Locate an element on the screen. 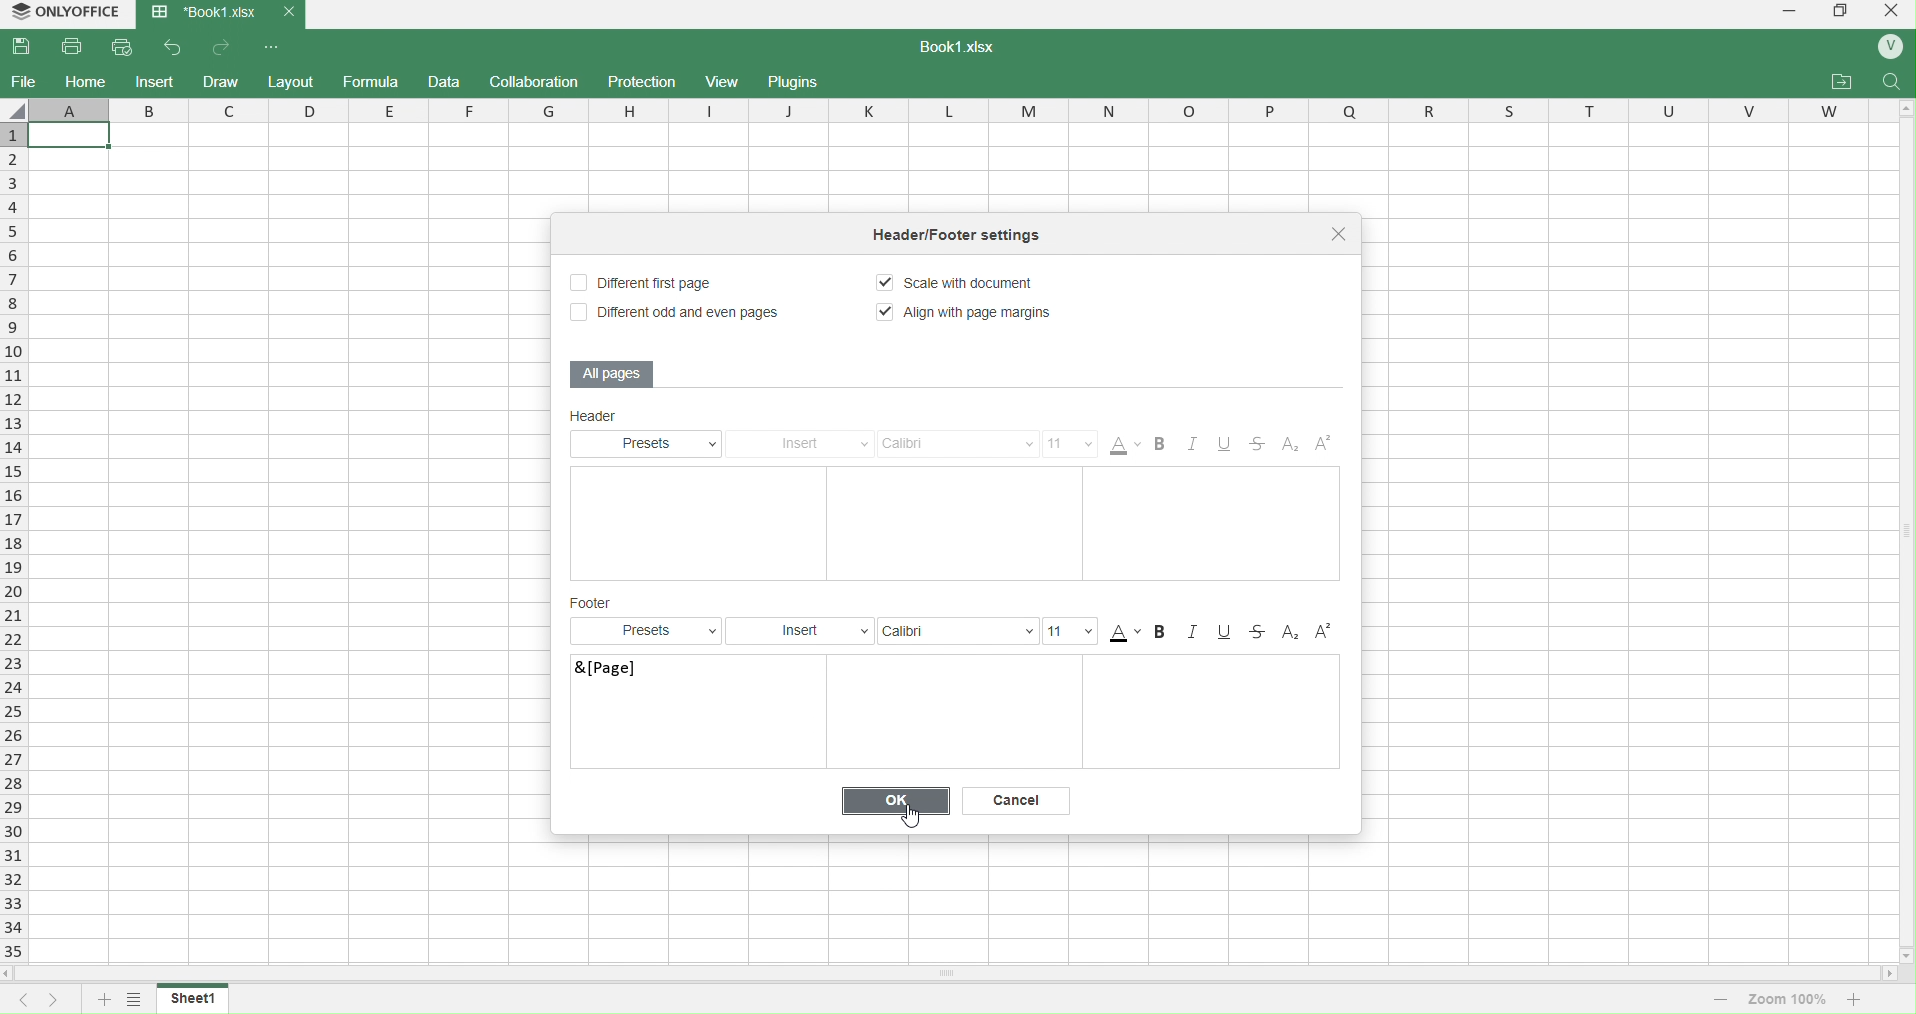 The height and width of the screenshot is (1014, 1916). Header is located at coordinates (638, 418).